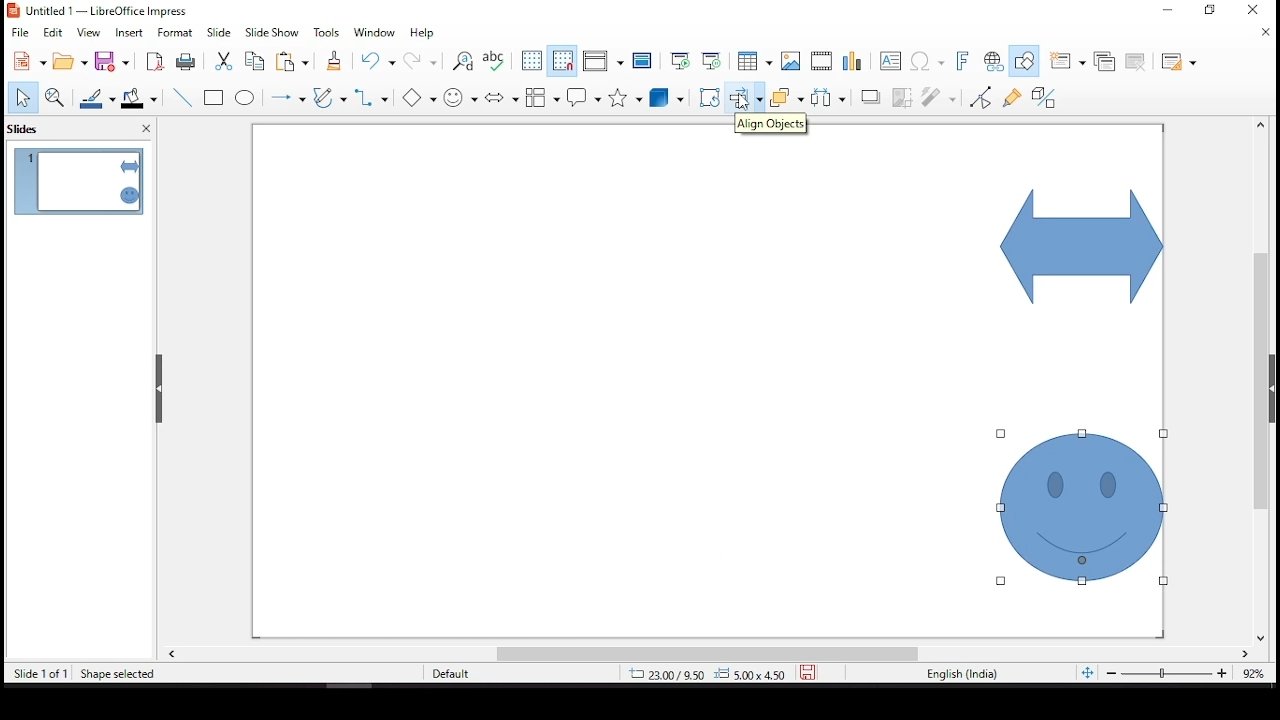  What do you see at coordinates (53, 95) in the screenshot?
I see `zoom and pan` at bounding box center [53, 95].